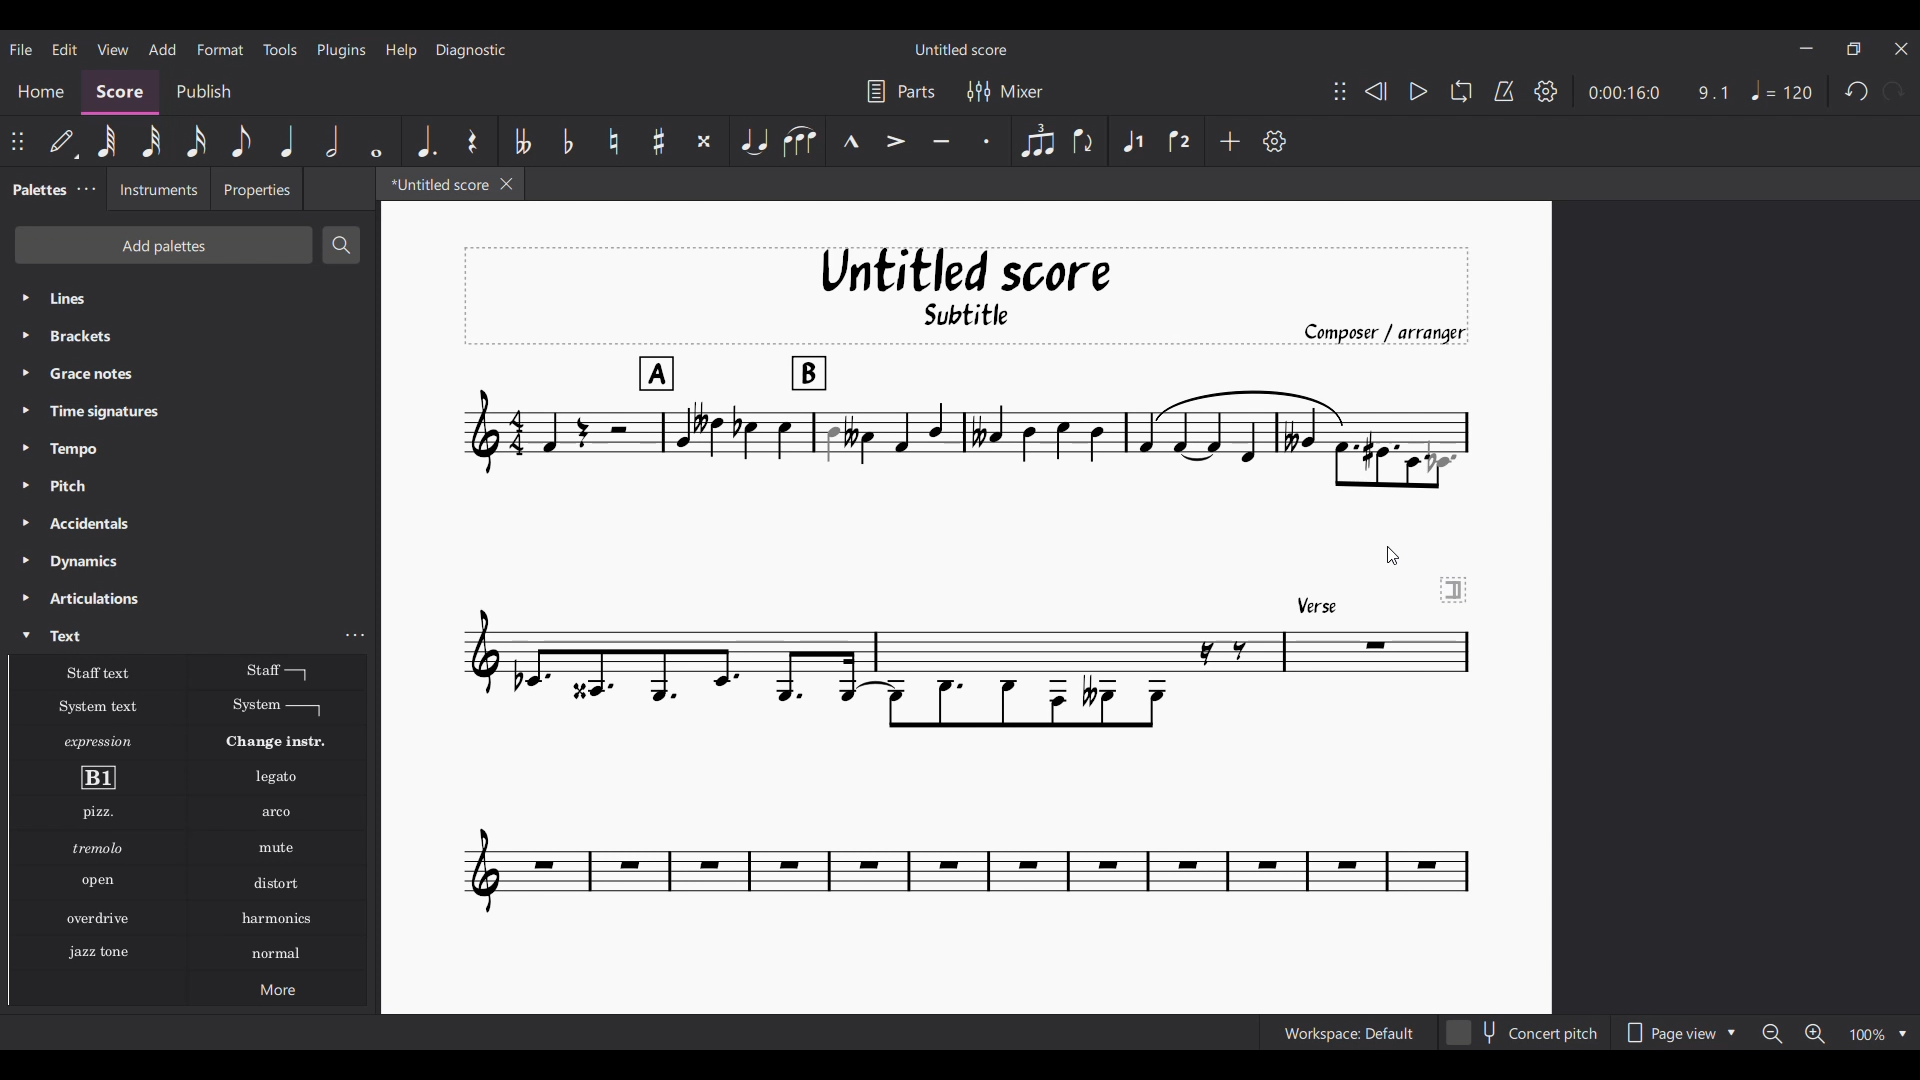 The height and width of the screenshot is (1080, 1920). I want to click on Zoom out, so click(1773, 1033).